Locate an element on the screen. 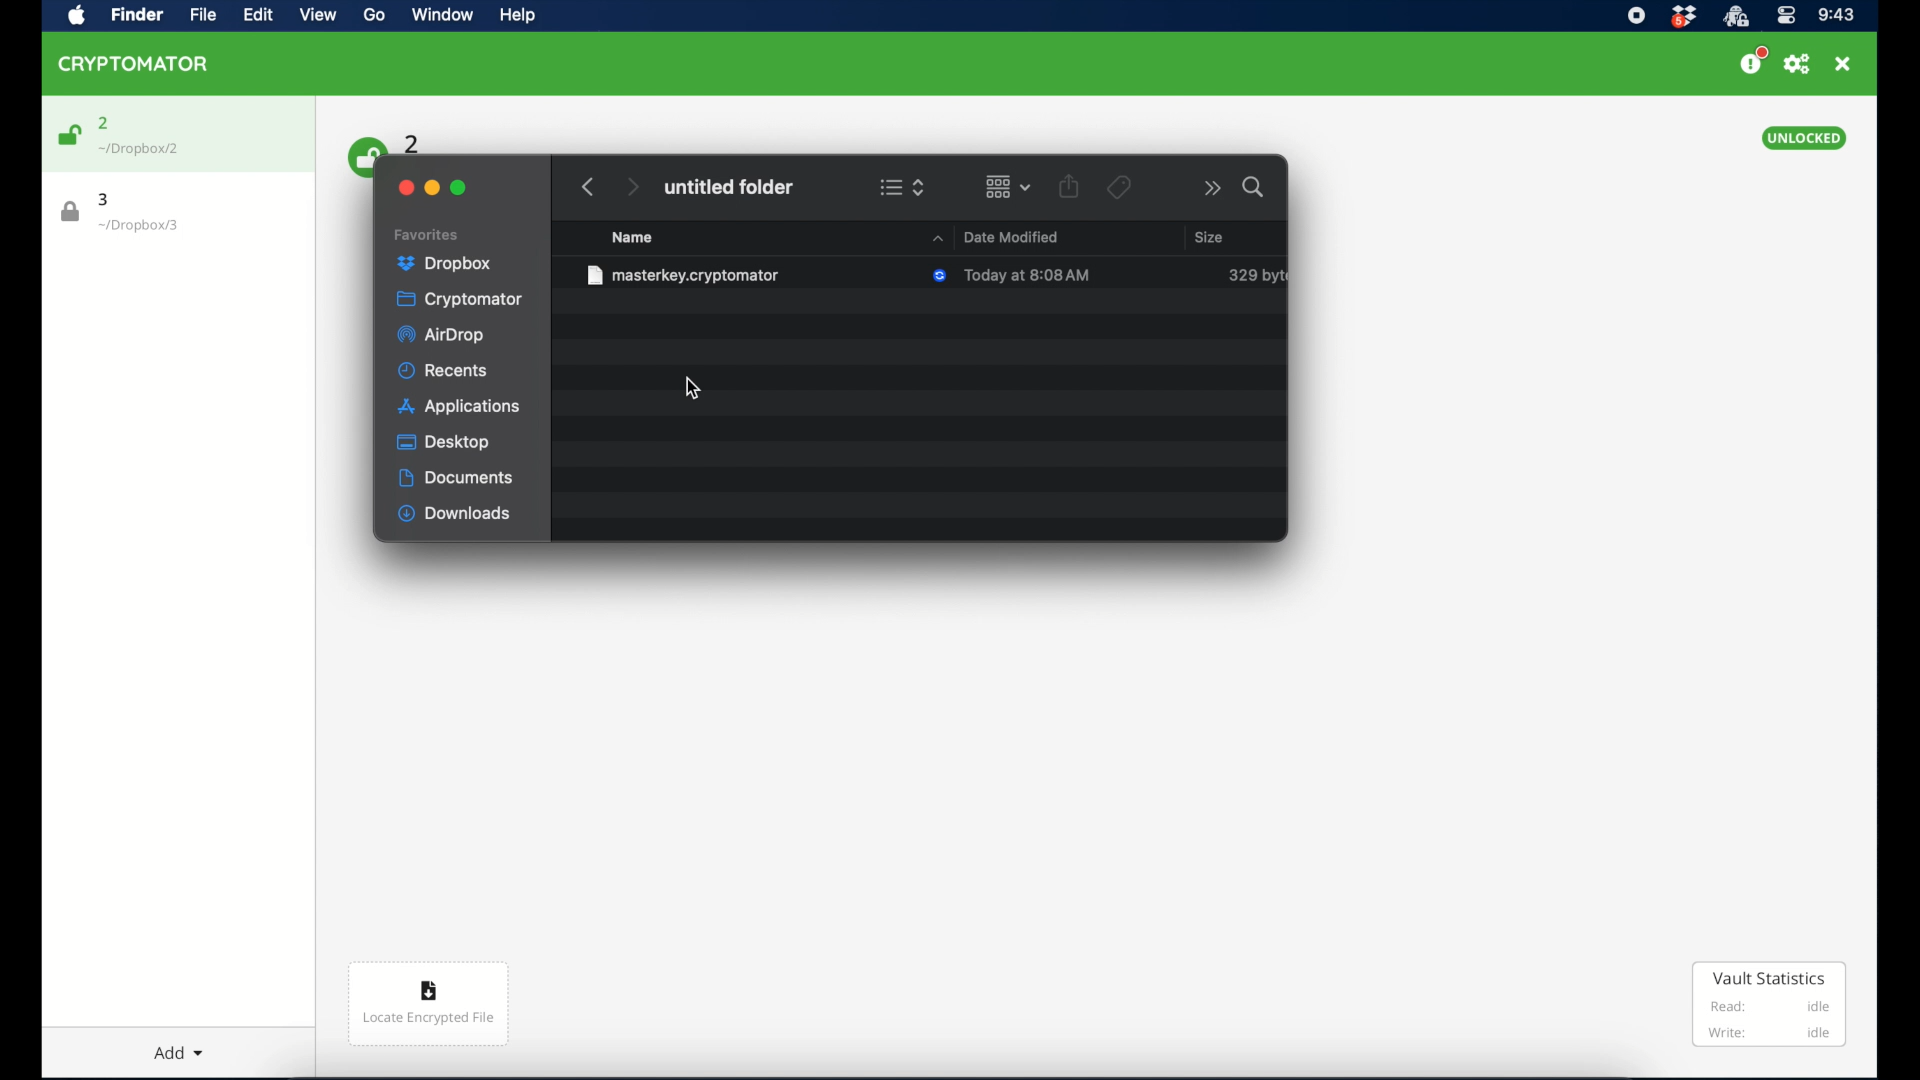  untitled folder is located at coordinates (728, 187).